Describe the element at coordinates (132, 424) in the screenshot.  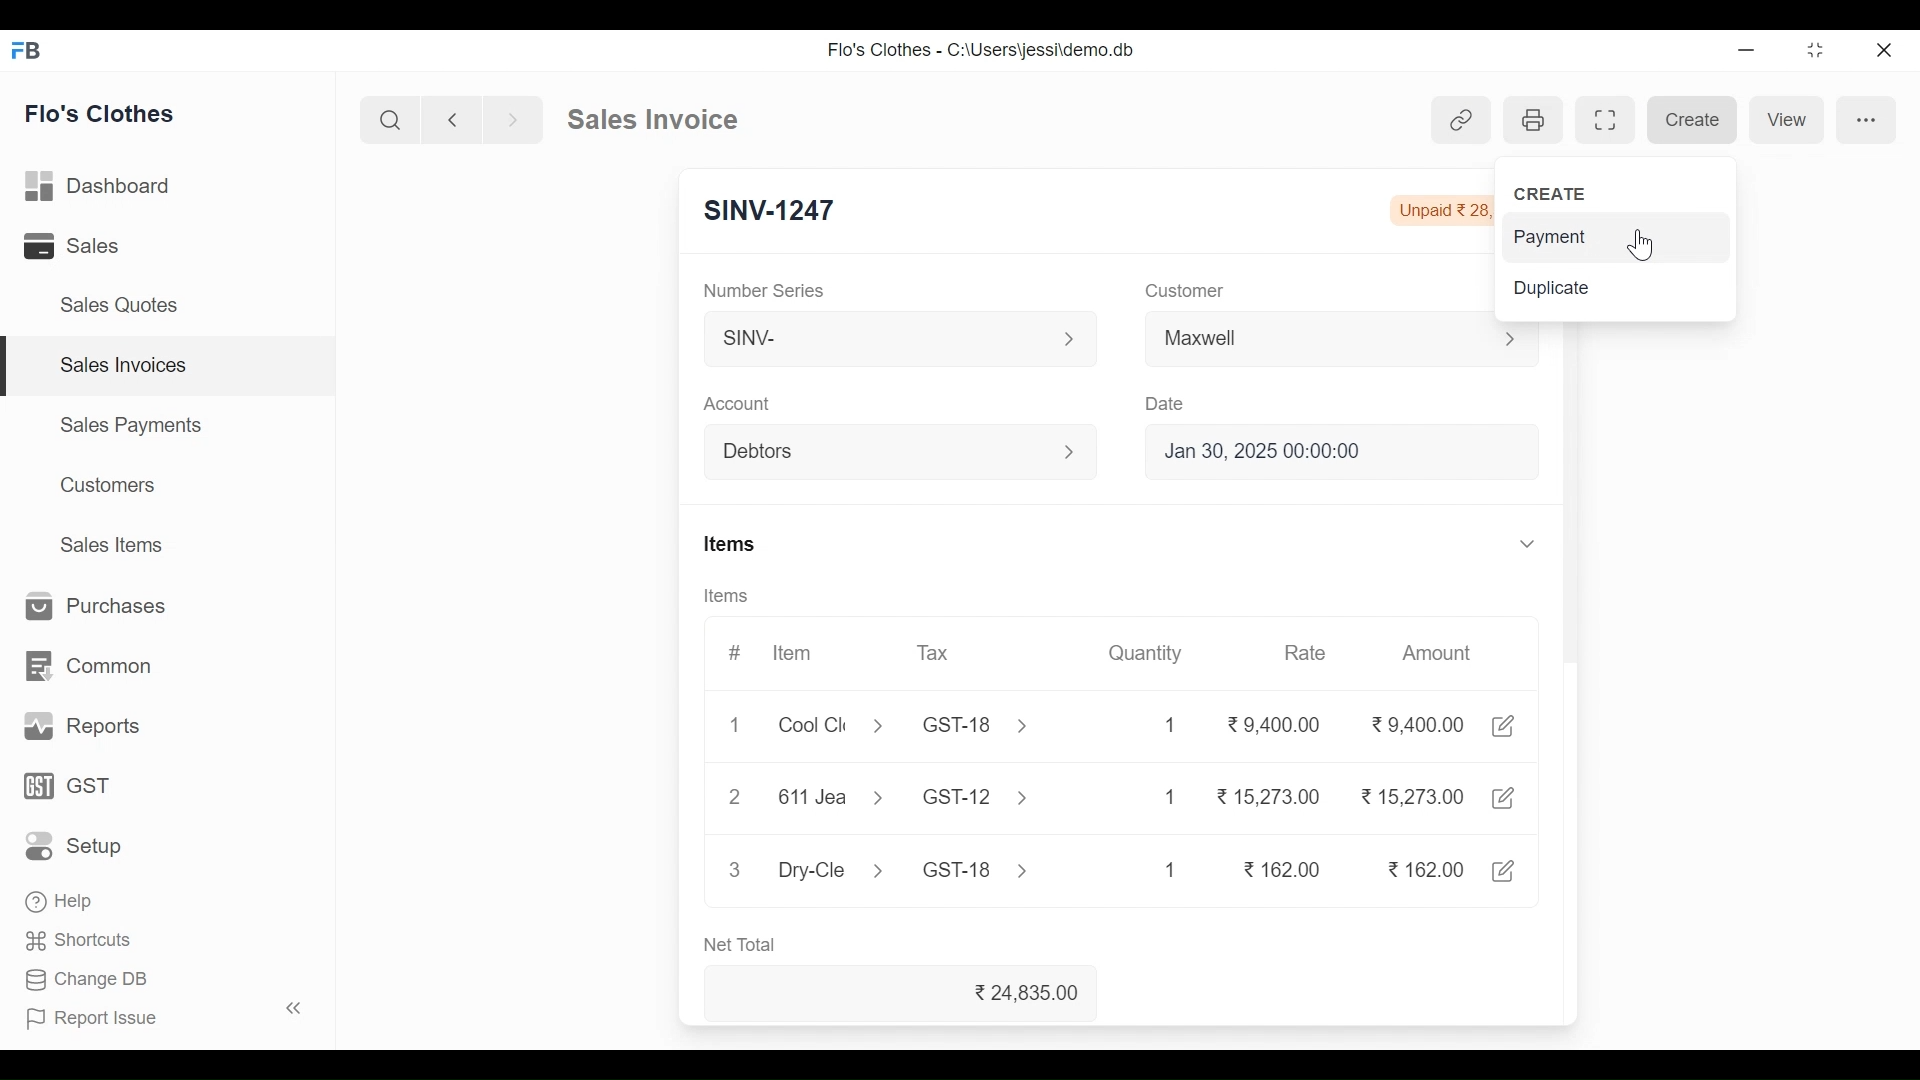
I see `Sales Payments` at that location.